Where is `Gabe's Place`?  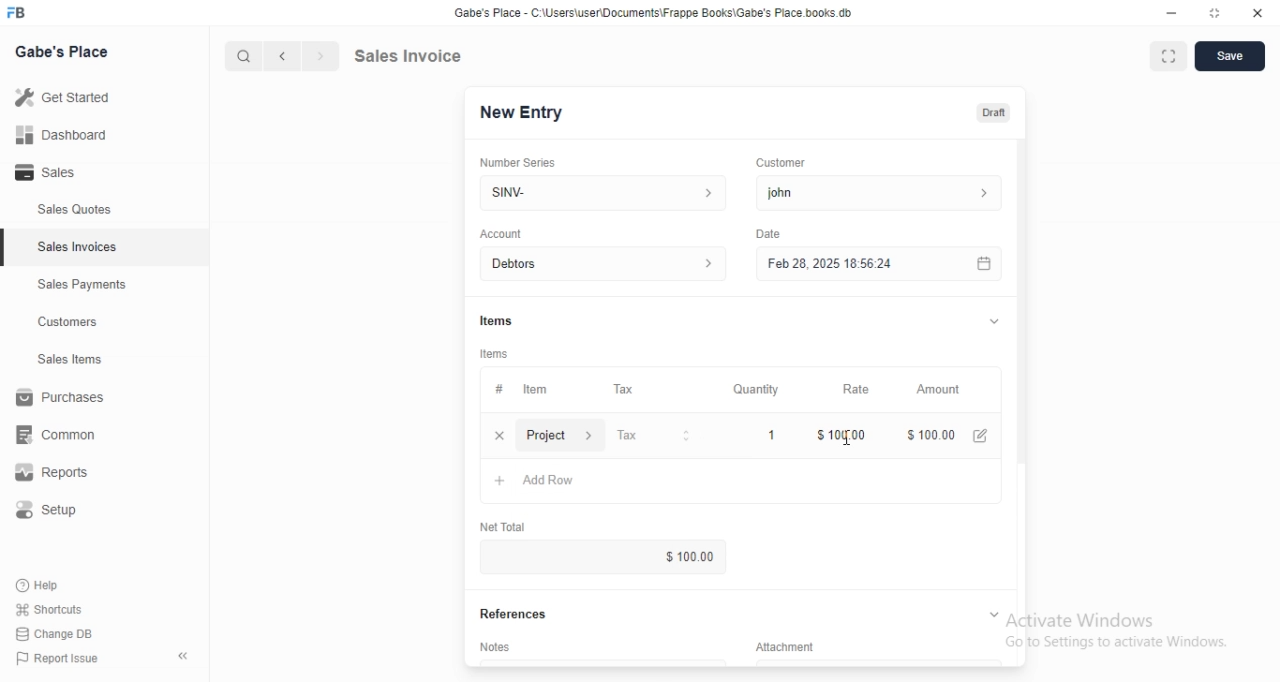
Gabe's Place is located at coordinates (66, 50).